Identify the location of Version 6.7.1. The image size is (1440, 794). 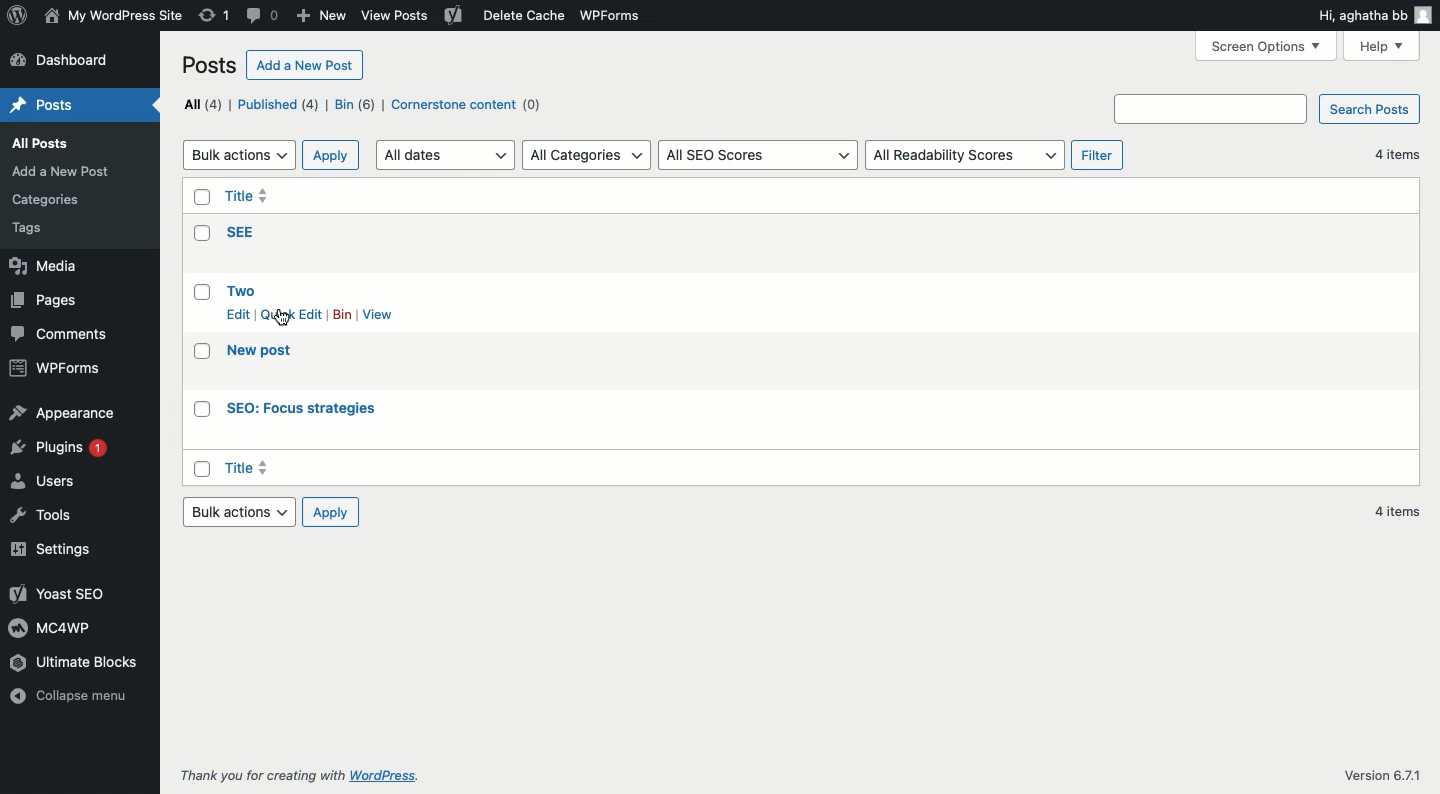
(1382, 772).